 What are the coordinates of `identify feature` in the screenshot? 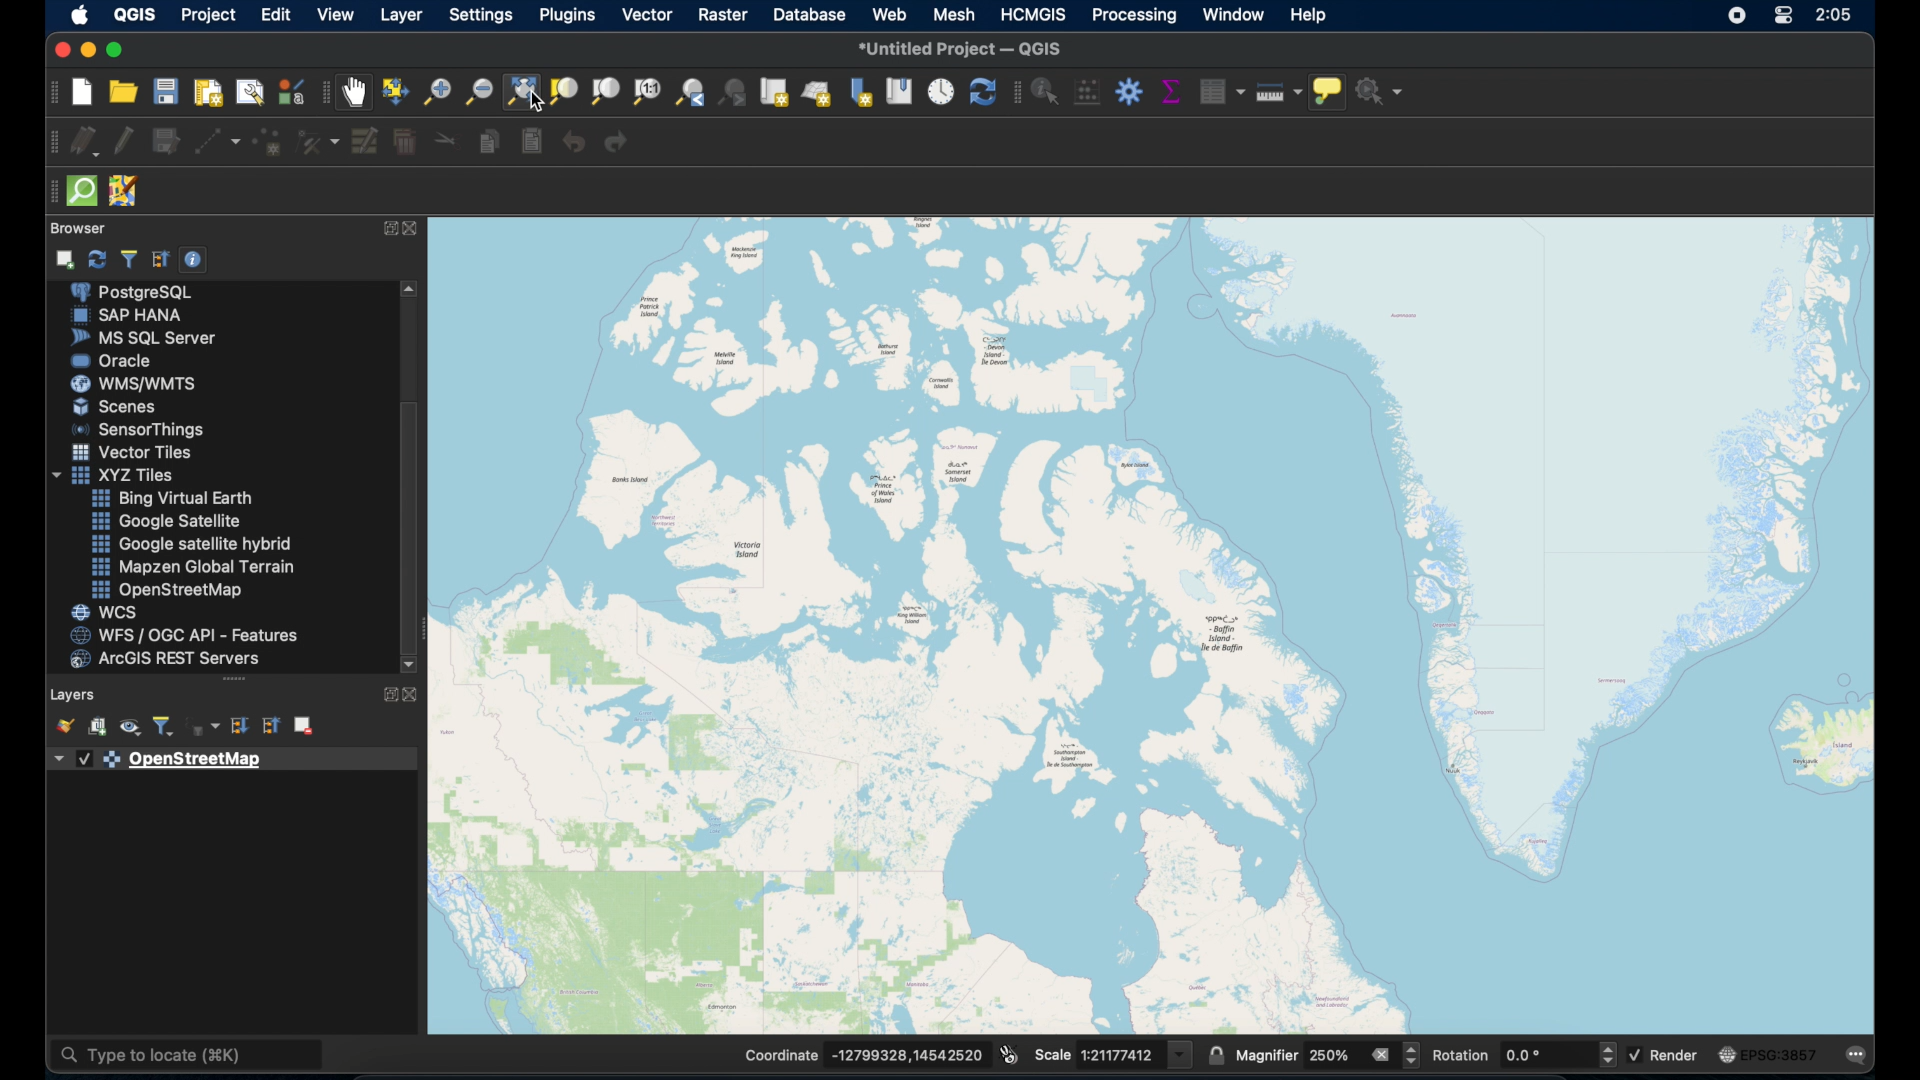 It's located at (1047, 91).